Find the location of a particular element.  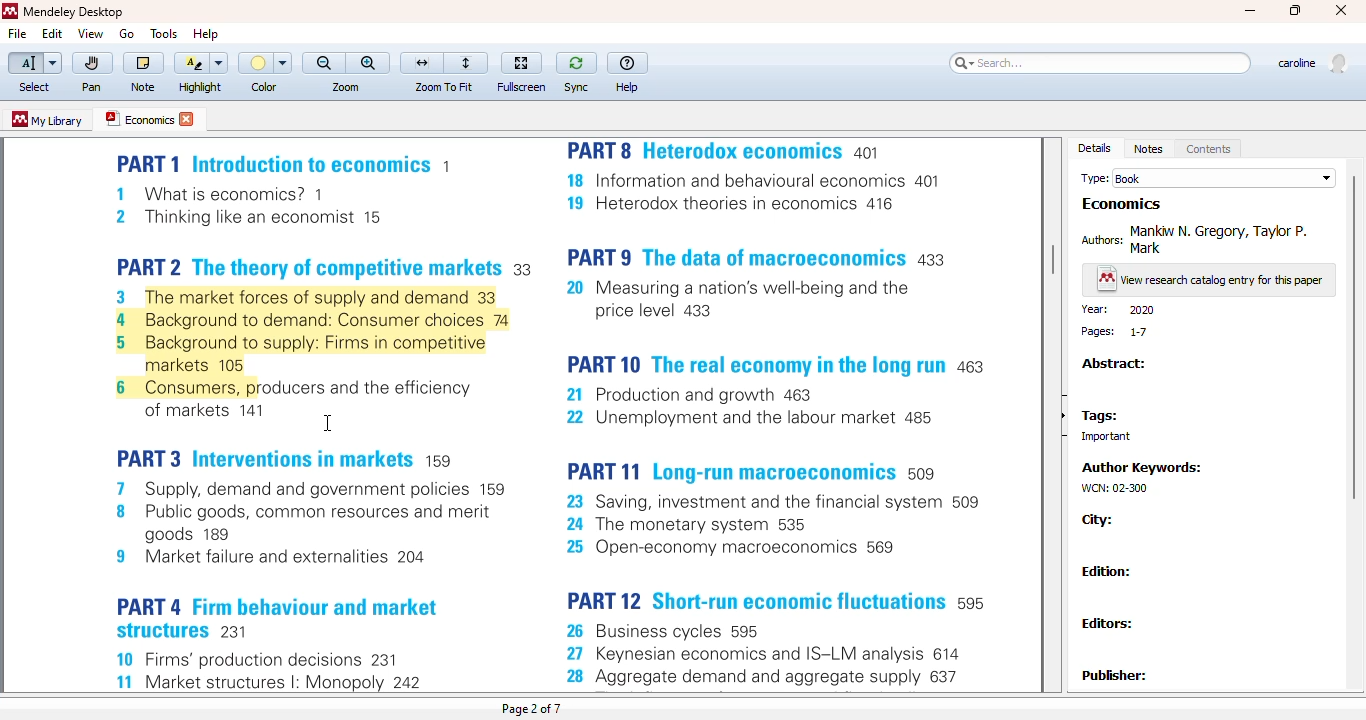

pdf text is located at coordinates (298, 550).